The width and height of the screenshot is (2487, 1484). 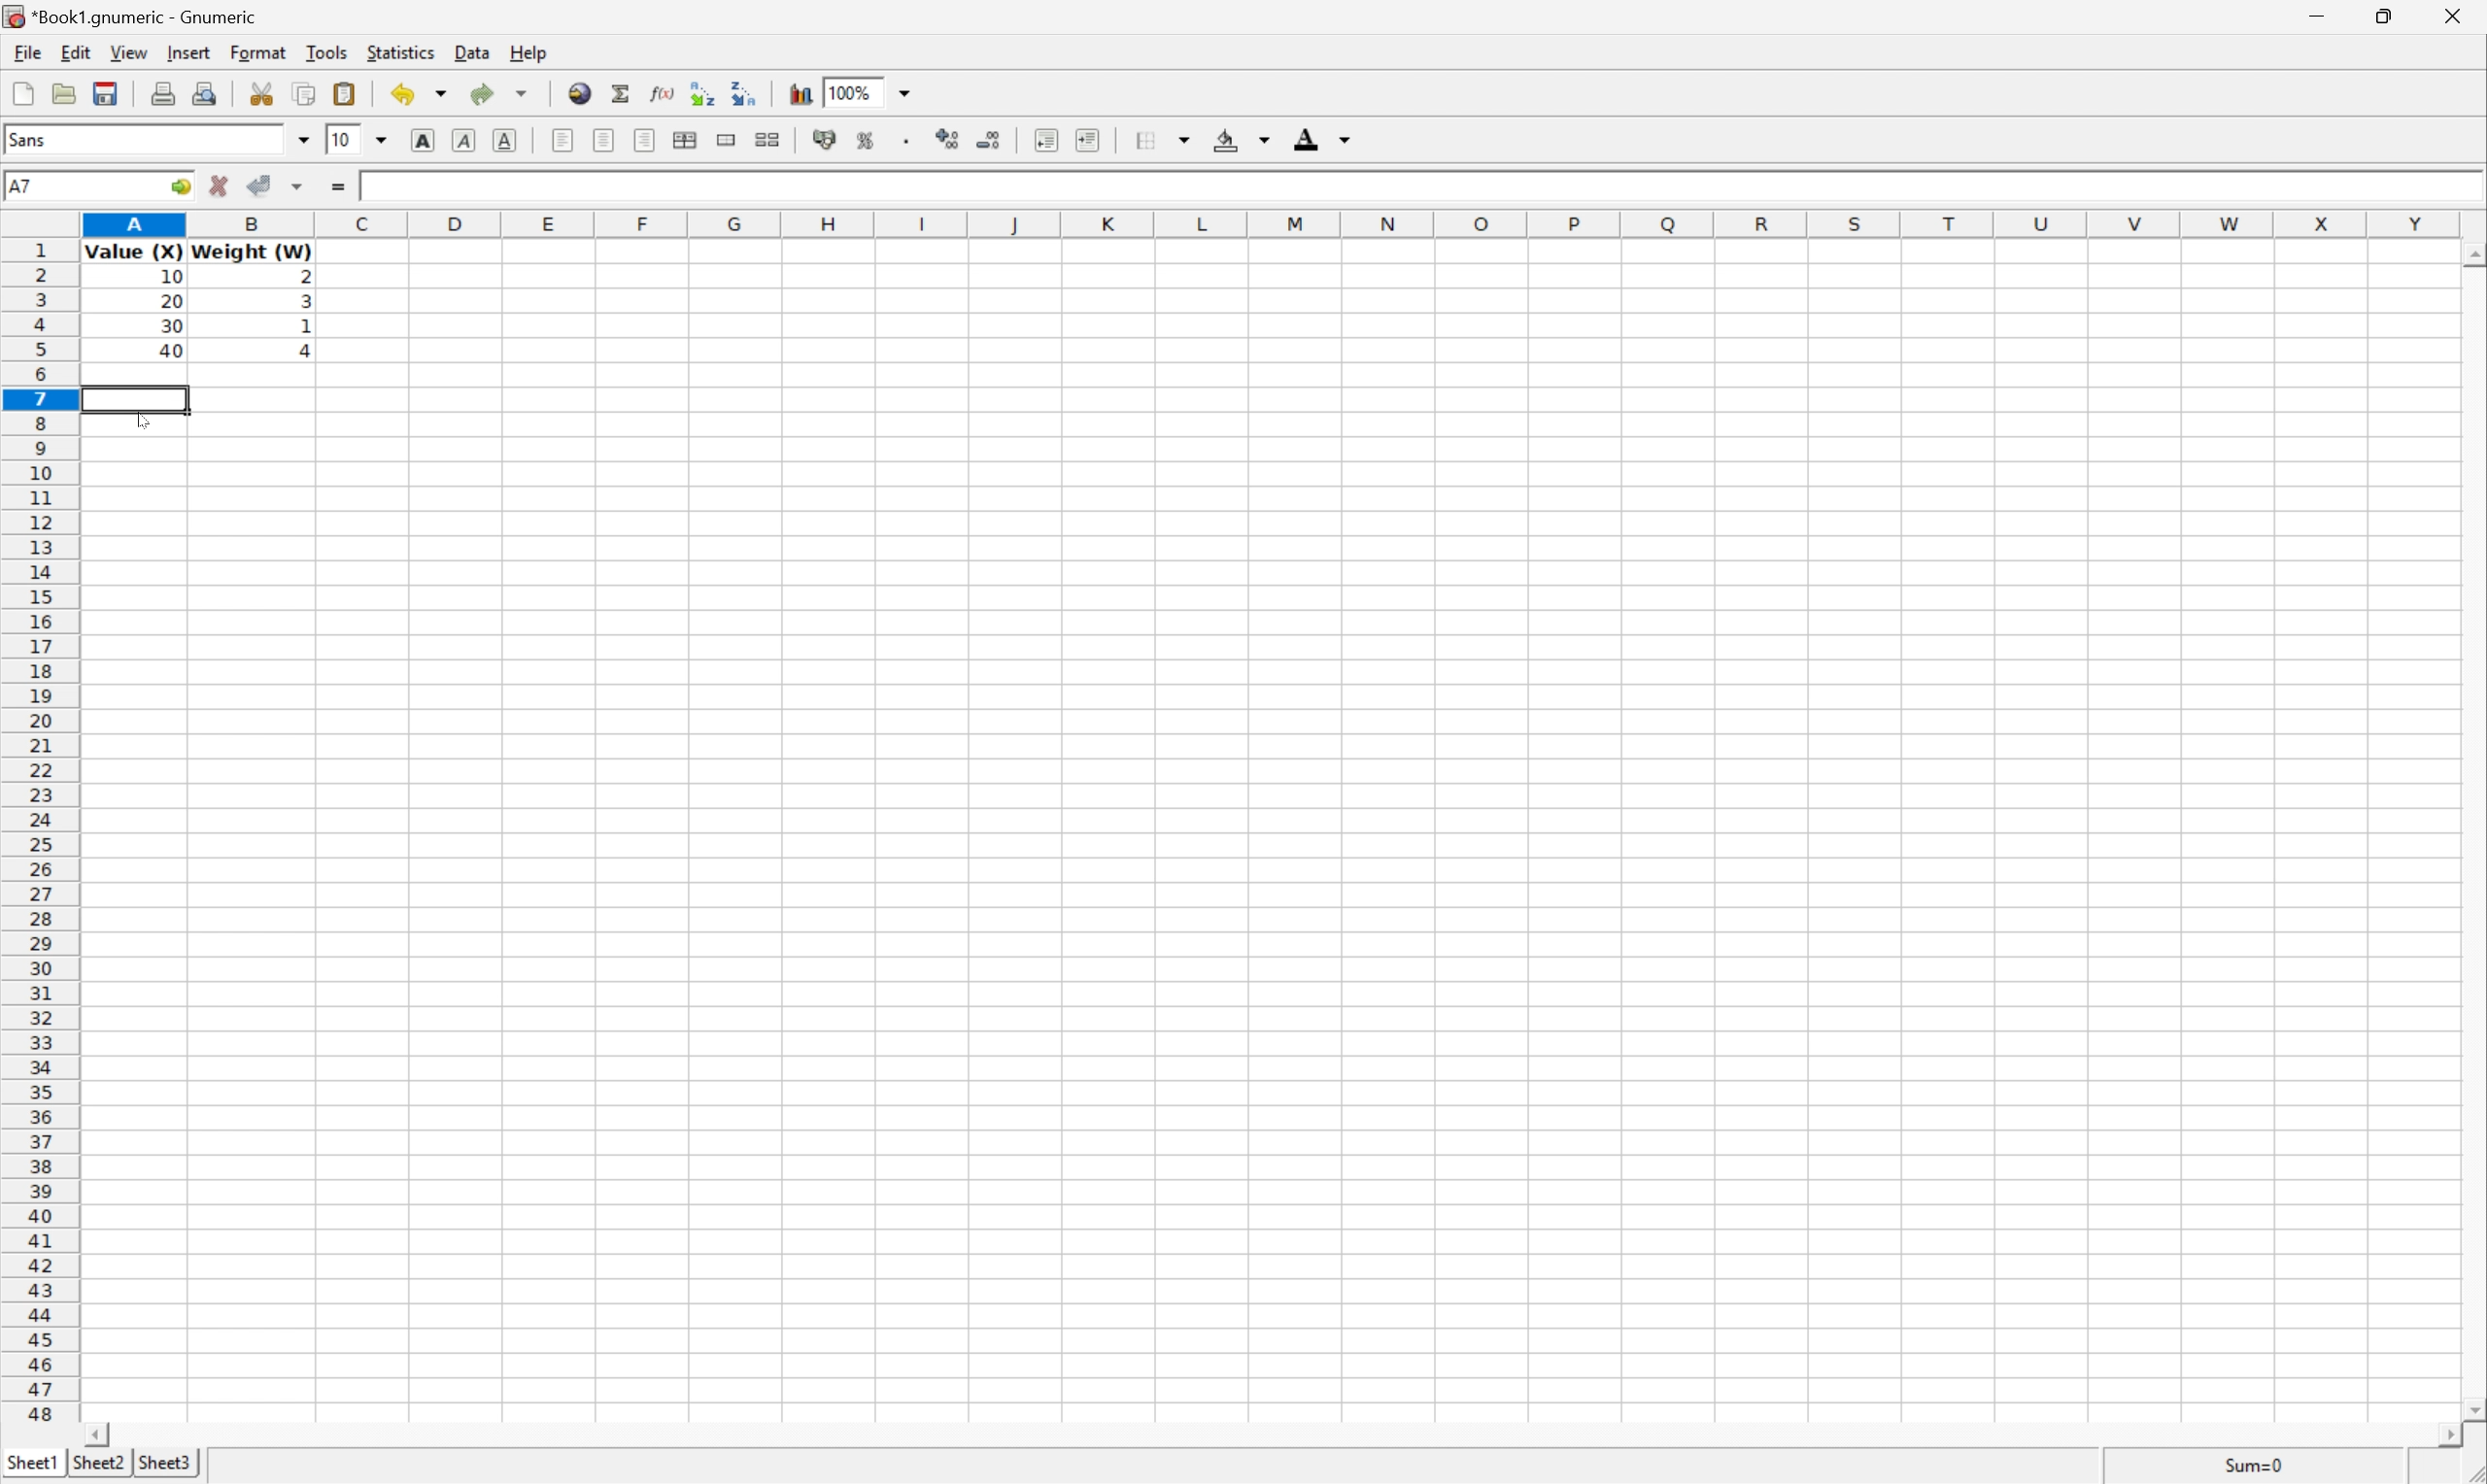 What do you see at coordinates (647, 140) in the screenshot?
I see `Align Right` at bounding box center [647, 140].